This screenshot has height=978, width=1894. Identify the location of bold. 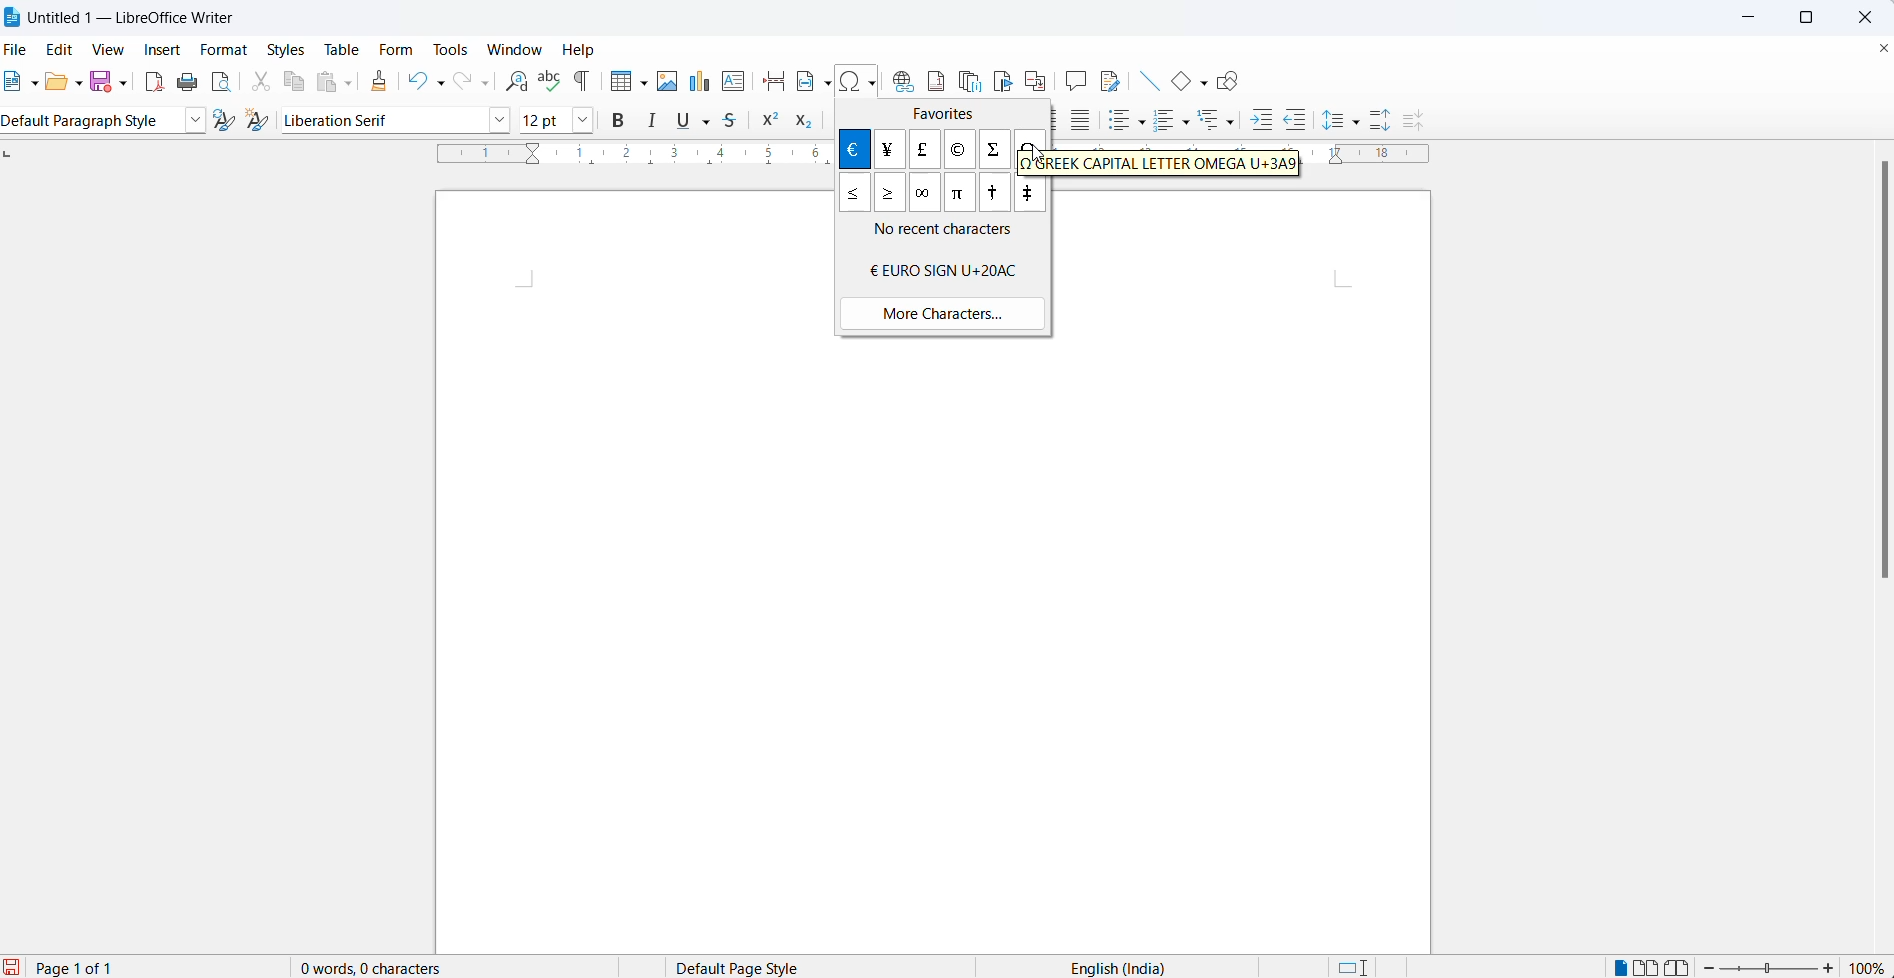
(622, 120).